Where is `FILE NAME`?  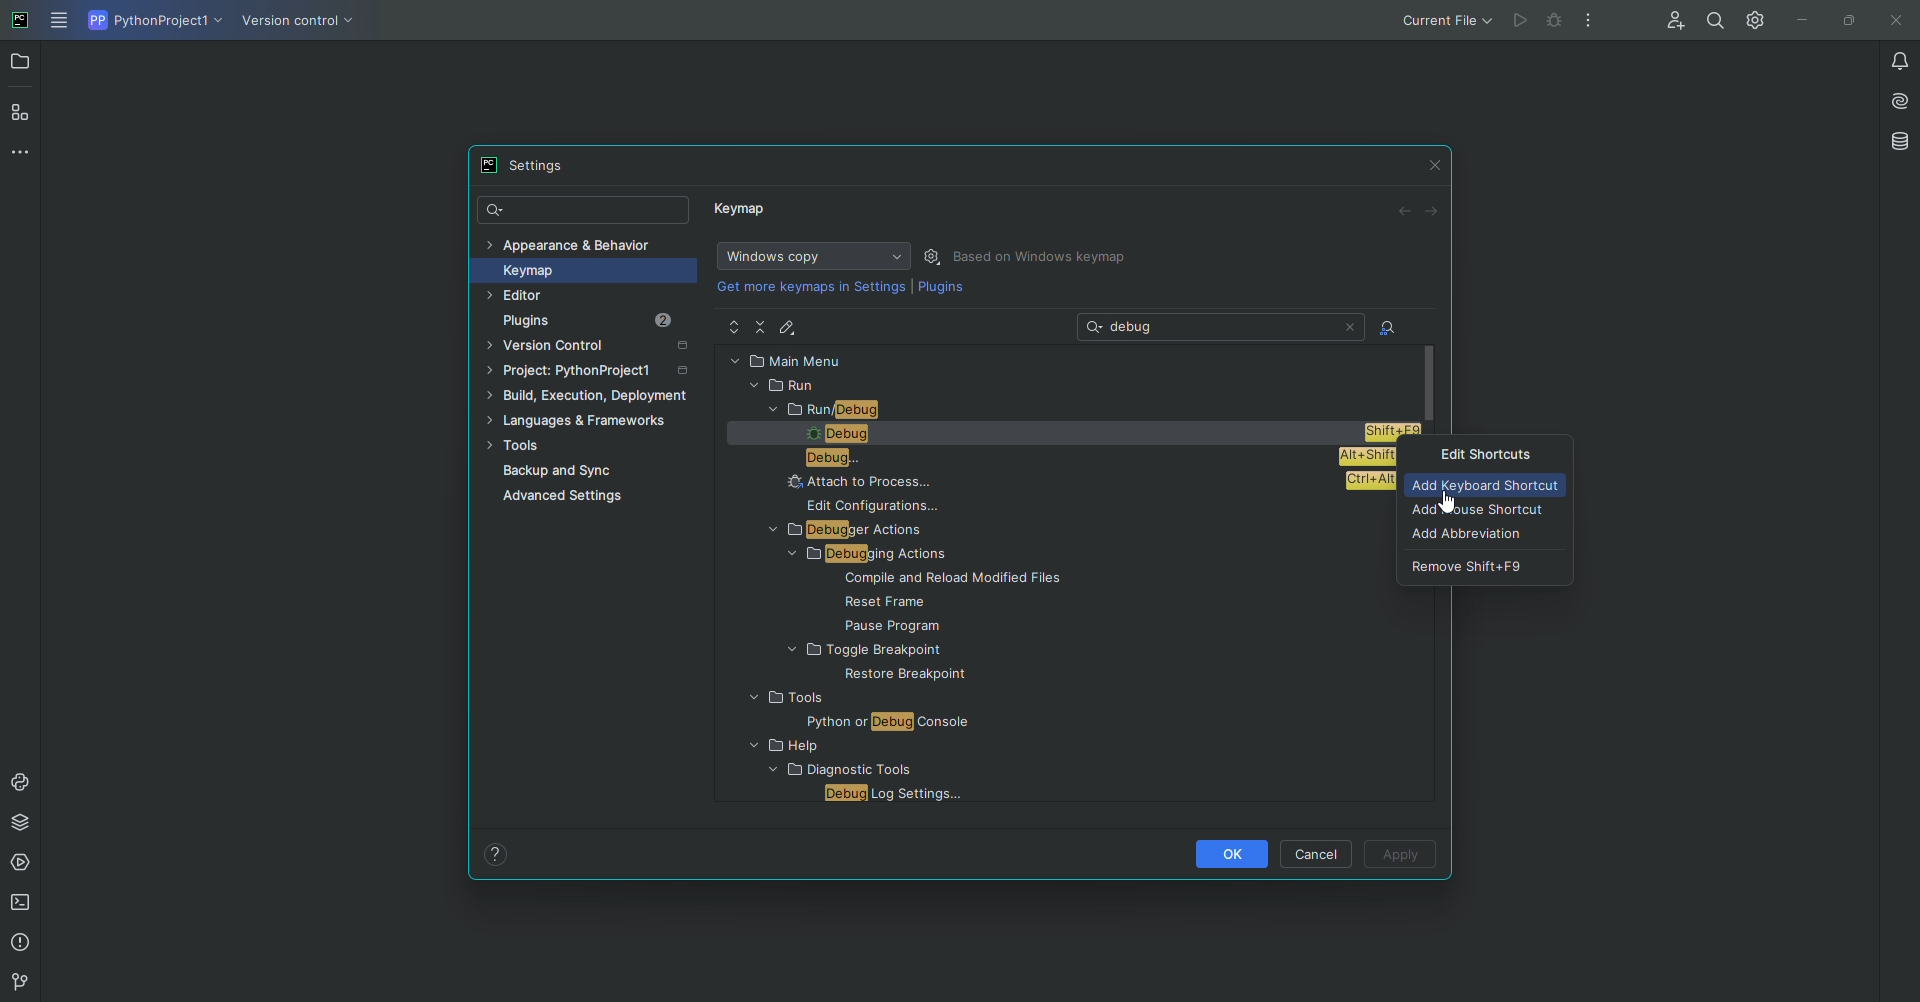 FILE NAME is located at coordinates (958, 581).